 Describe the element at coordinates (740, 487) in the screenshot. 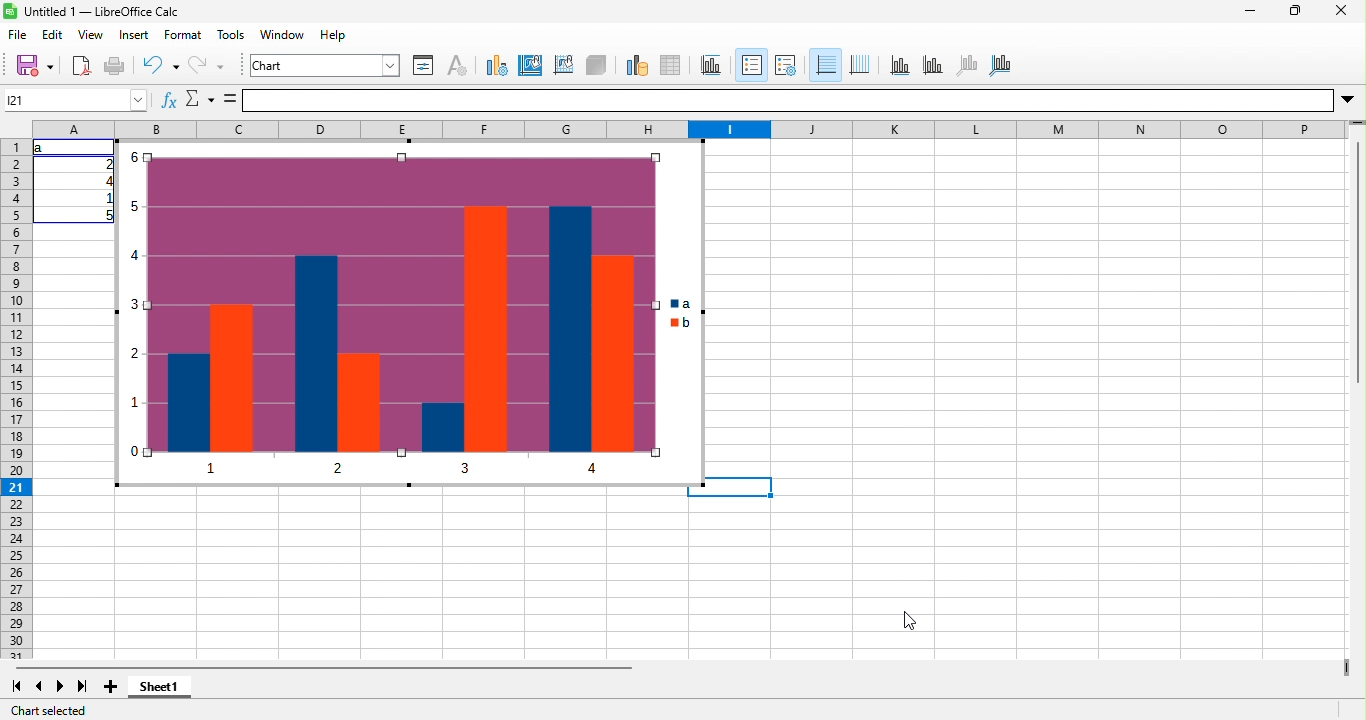

I see `Selected cell highlighted` at that location.